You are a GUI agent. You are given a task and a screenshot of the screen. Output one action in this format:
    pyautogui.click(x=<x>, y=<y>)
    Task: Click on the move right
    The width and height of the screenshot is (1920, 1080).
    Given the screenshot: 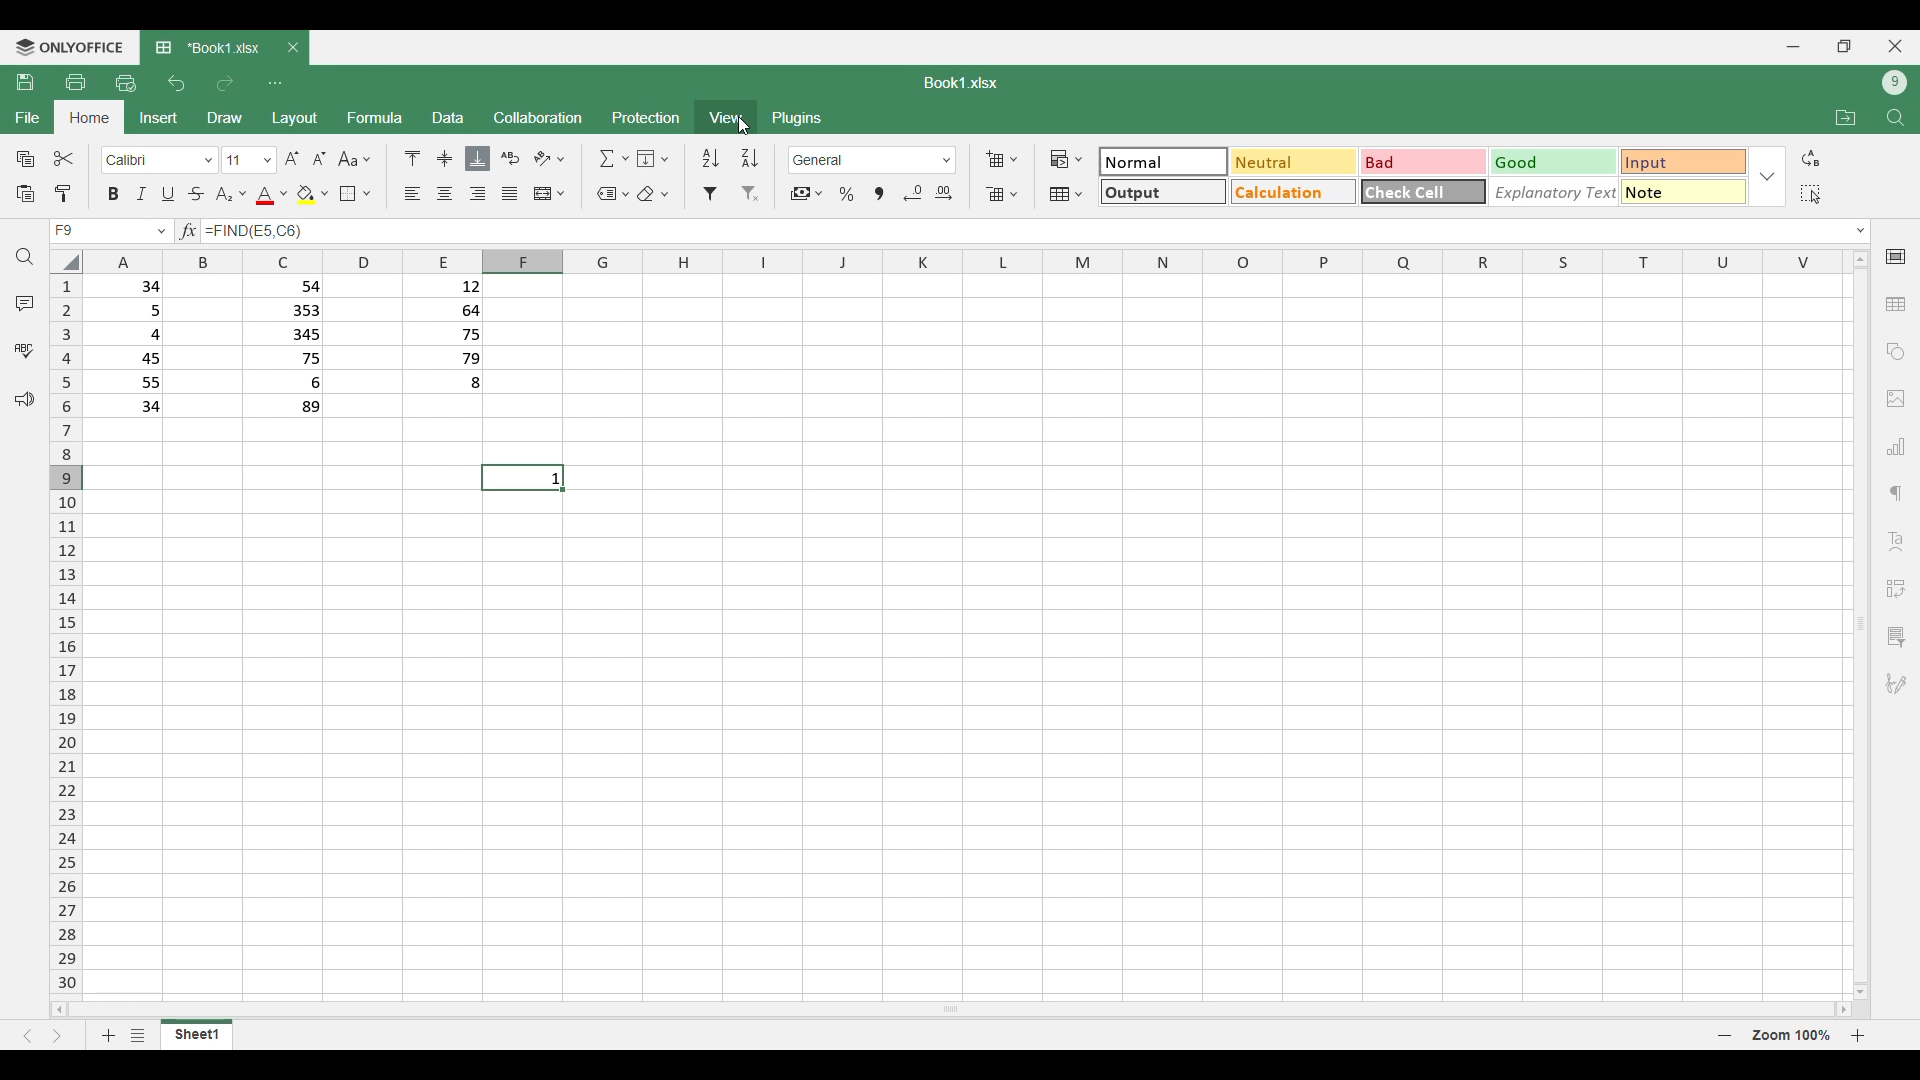 What is the action you would take?
    pyautogui.click(x=1838, y=1009)
    